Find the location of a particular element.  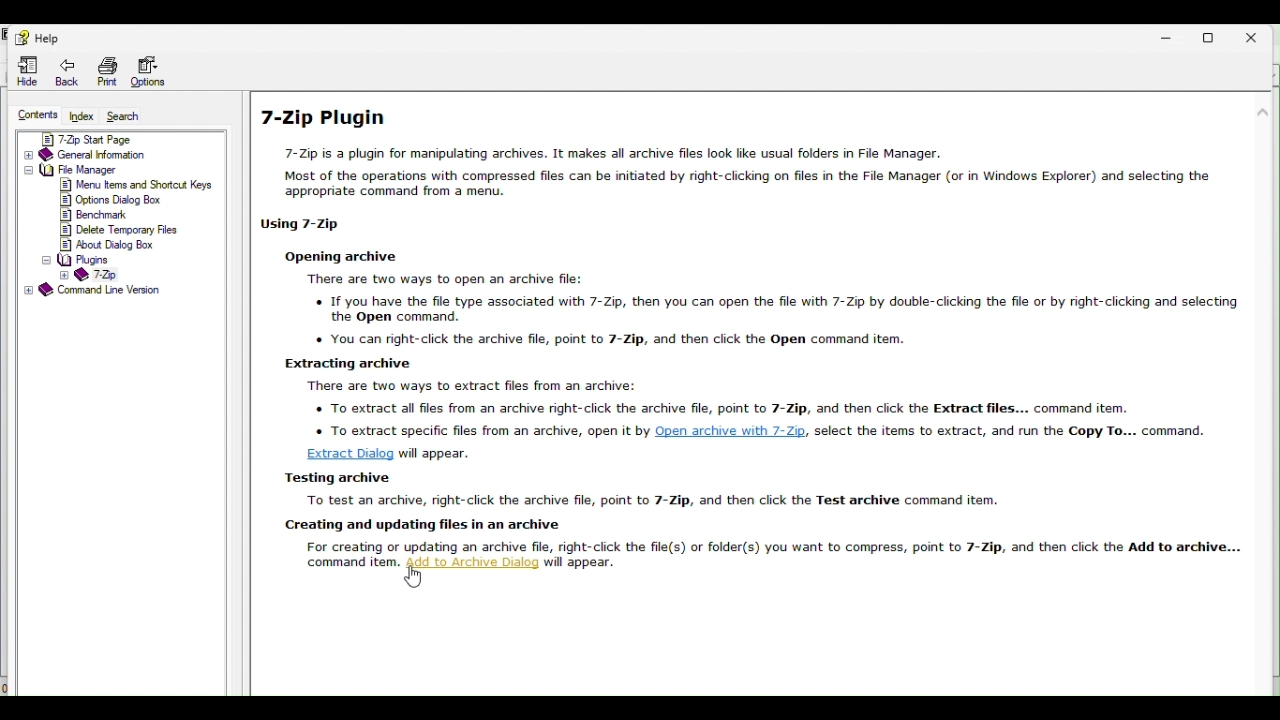

menu is located at coordinates (137, 185).